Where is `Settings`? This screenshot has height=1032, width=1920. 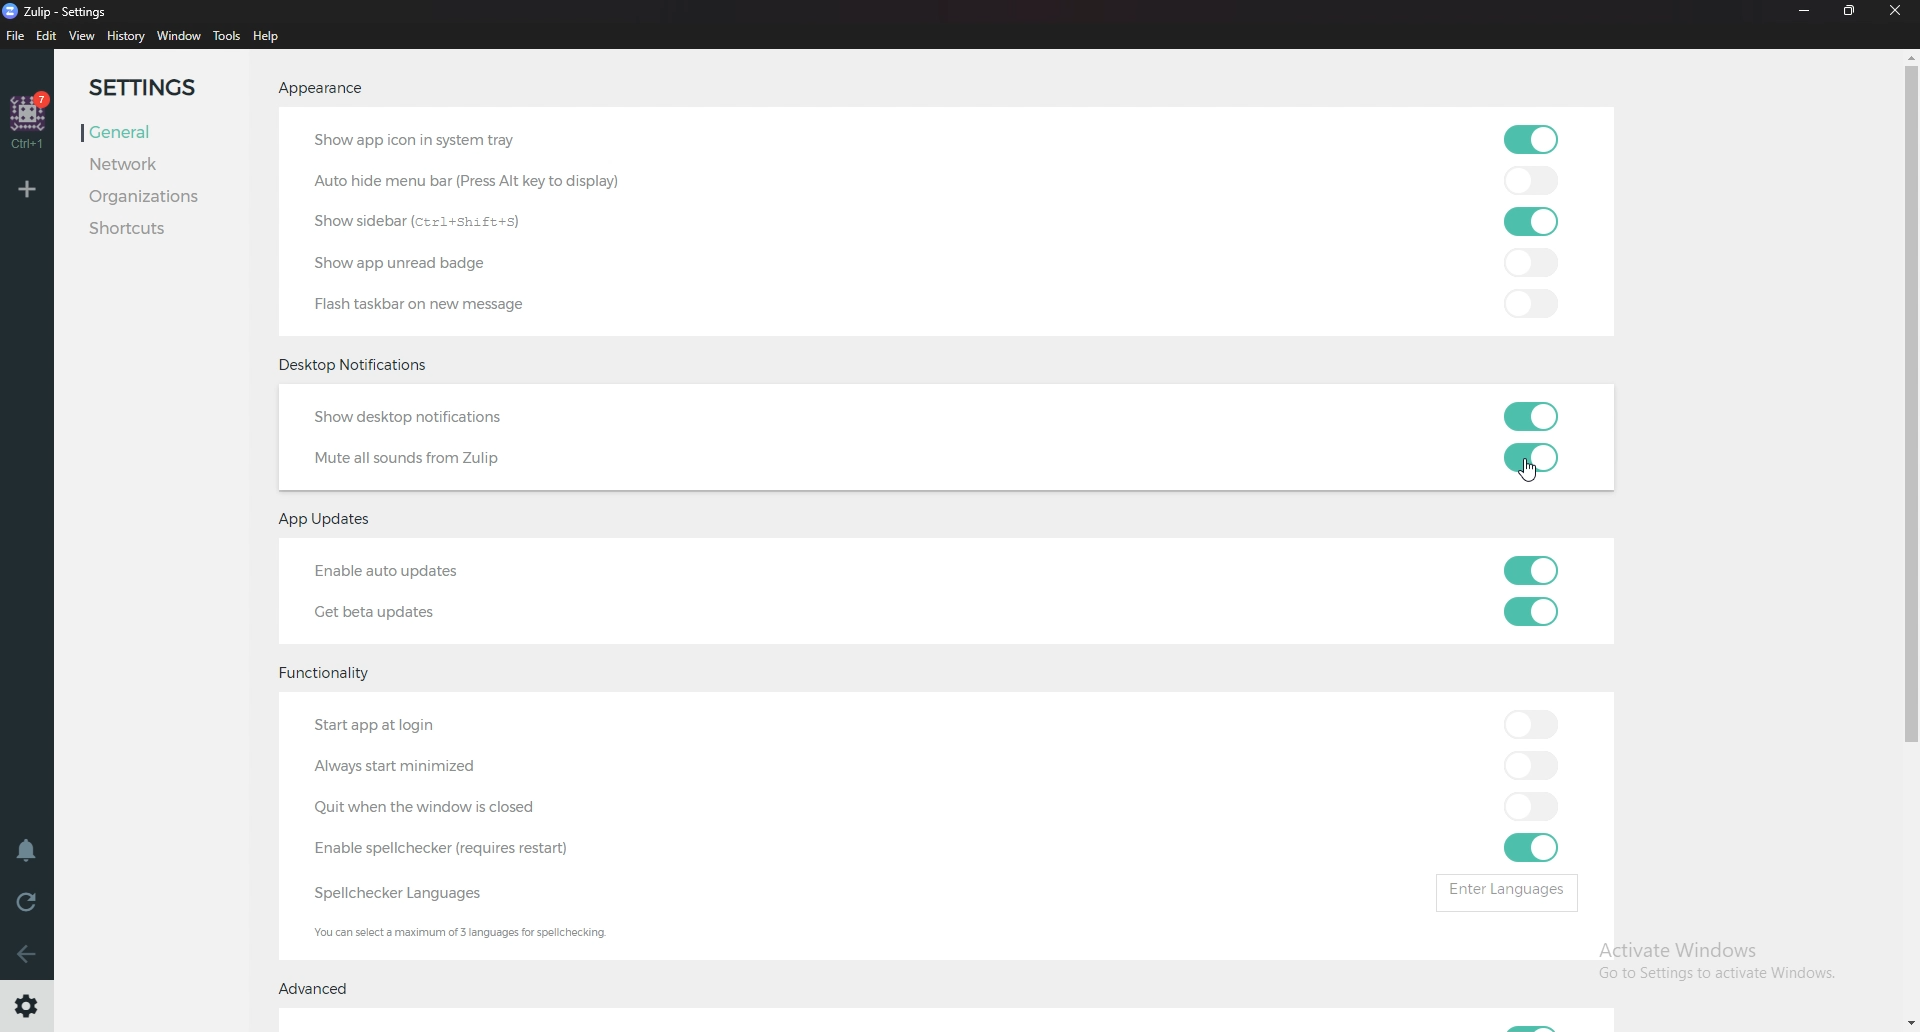
Settings is located at coordinates (142, 88).